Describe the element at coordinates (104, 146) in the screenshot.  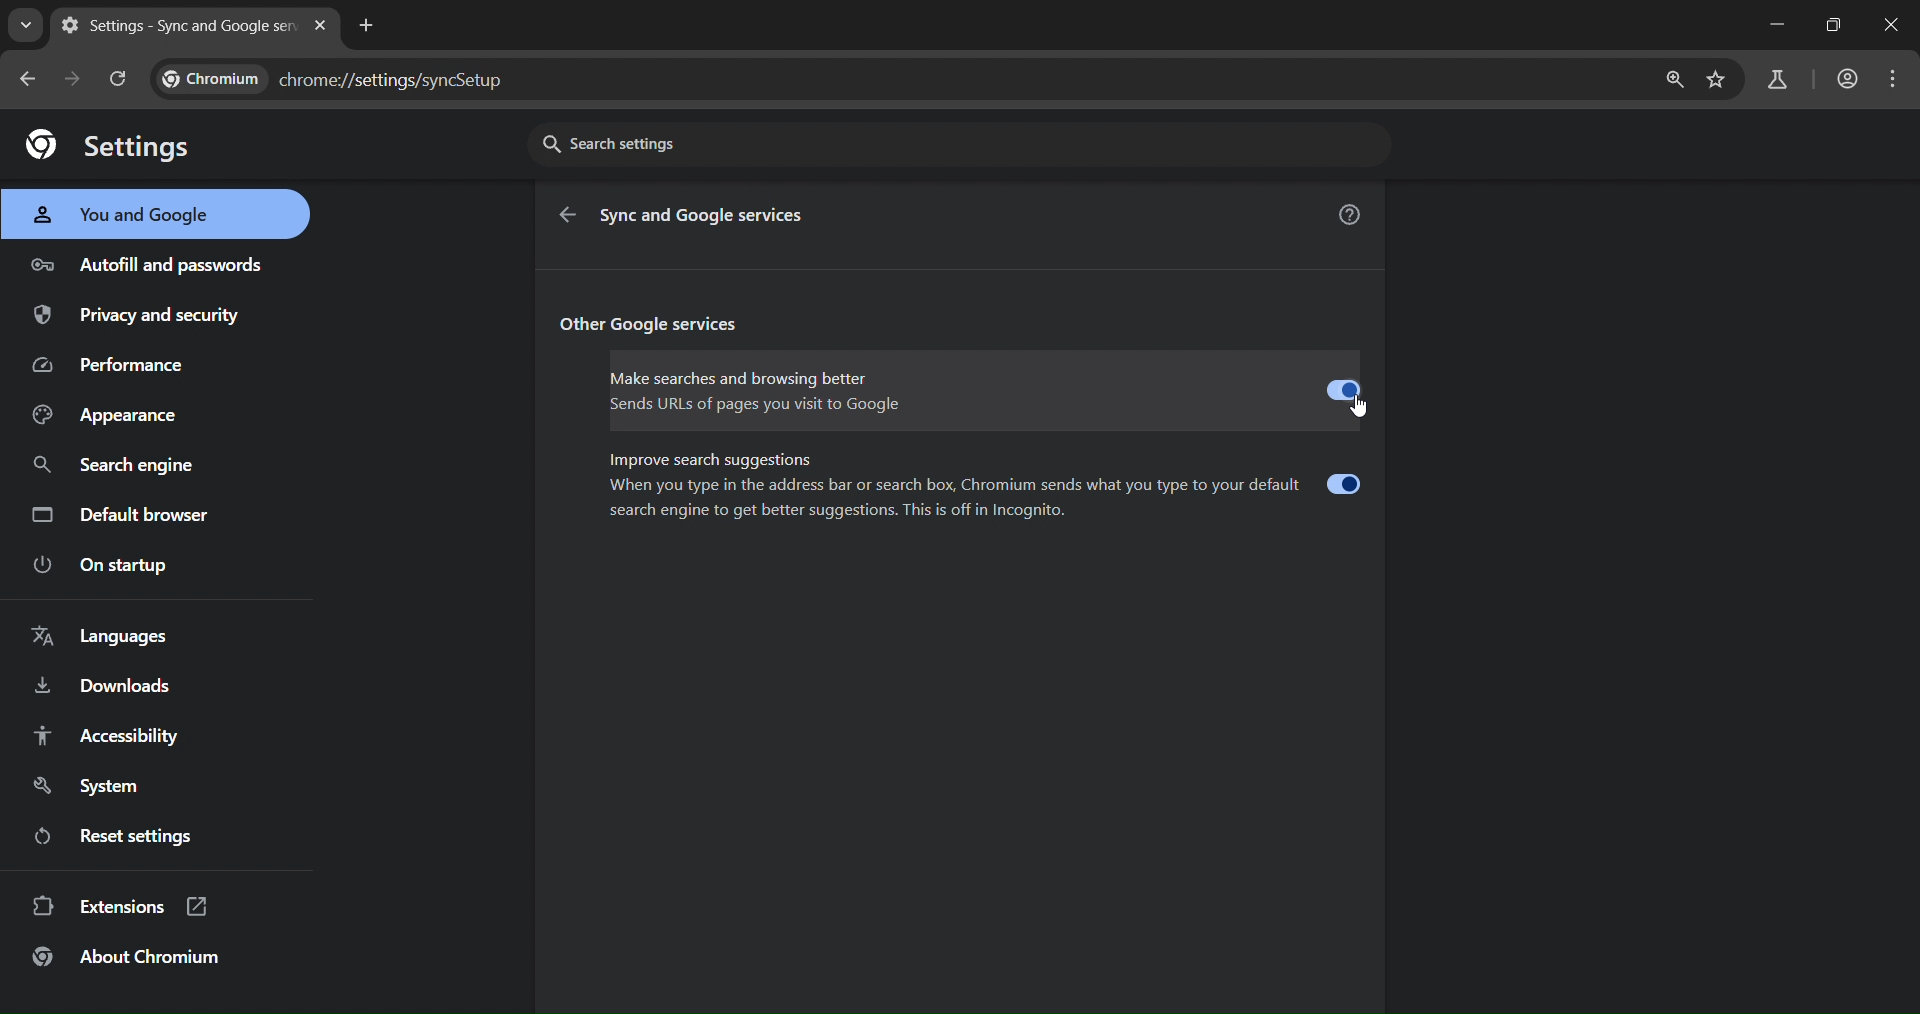
I see `settings` at that location.